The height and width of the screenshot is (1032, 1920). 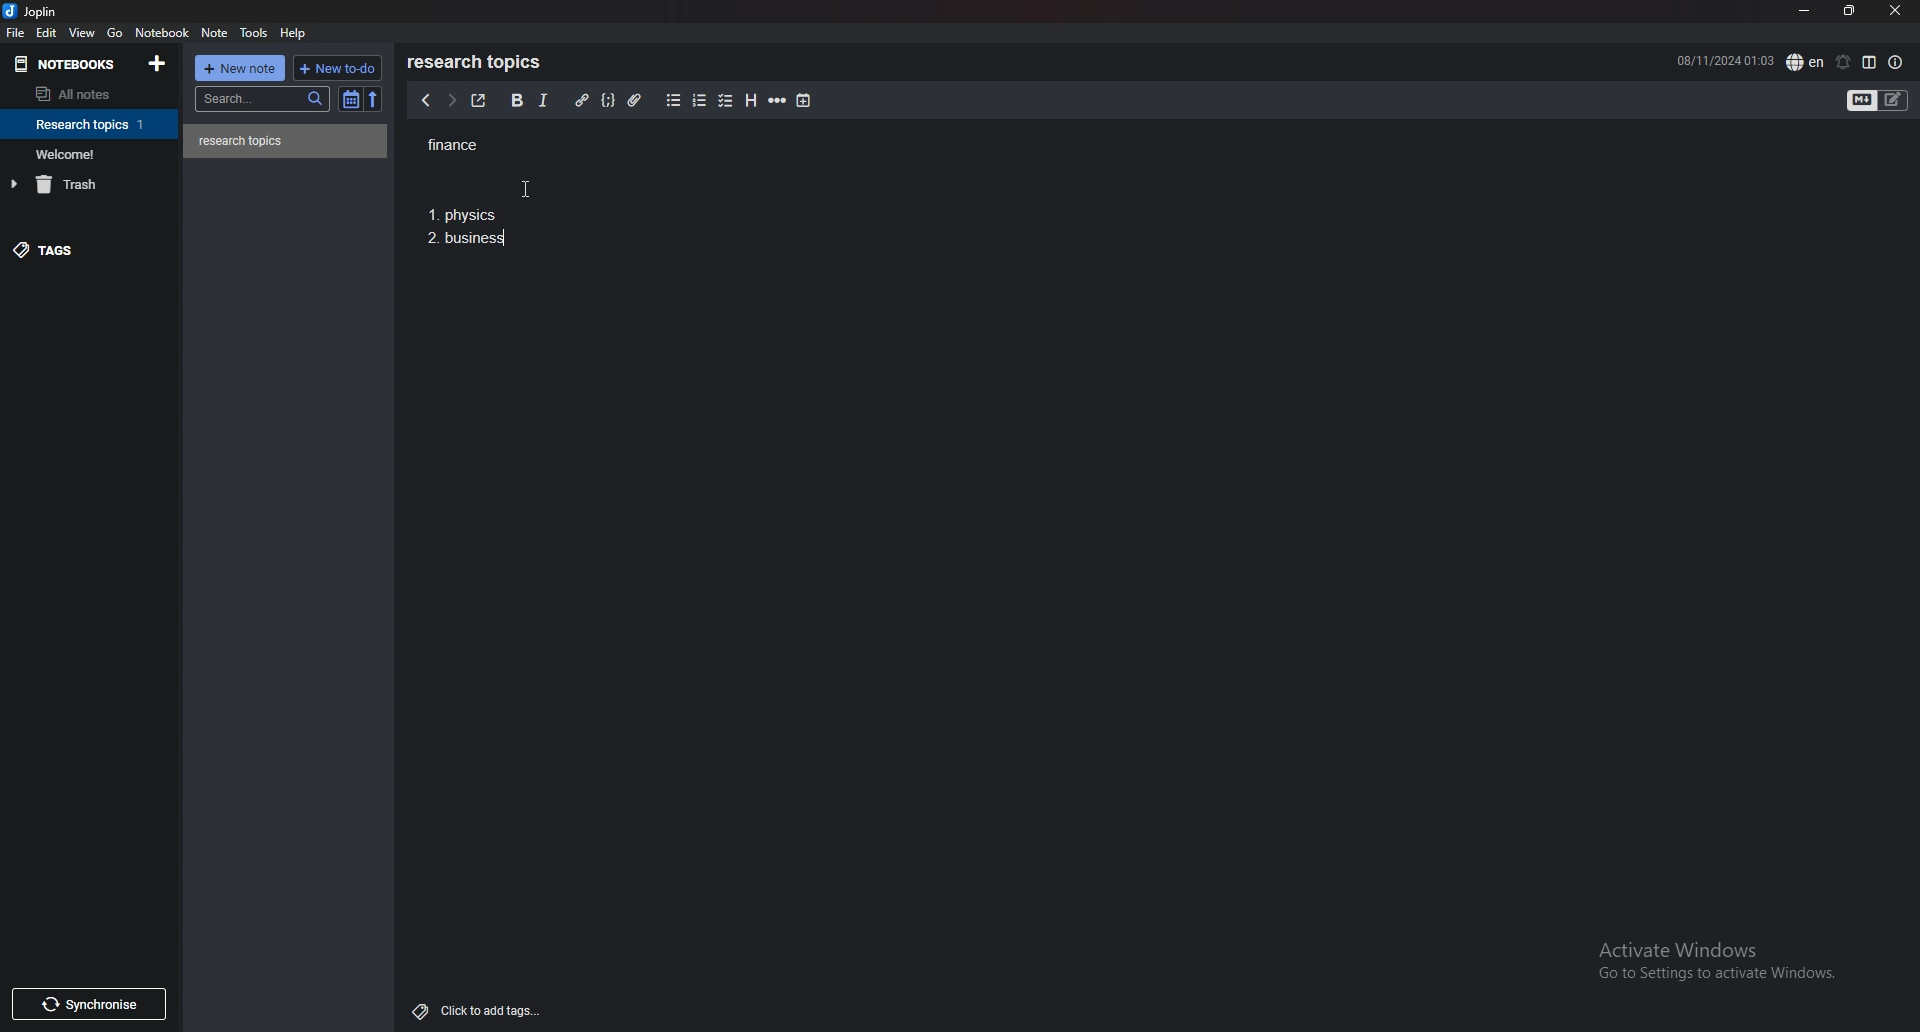 What do you see at coordinates (264, 98) in the screenshot?
I see `search bar` at bounding box center [264, 98].